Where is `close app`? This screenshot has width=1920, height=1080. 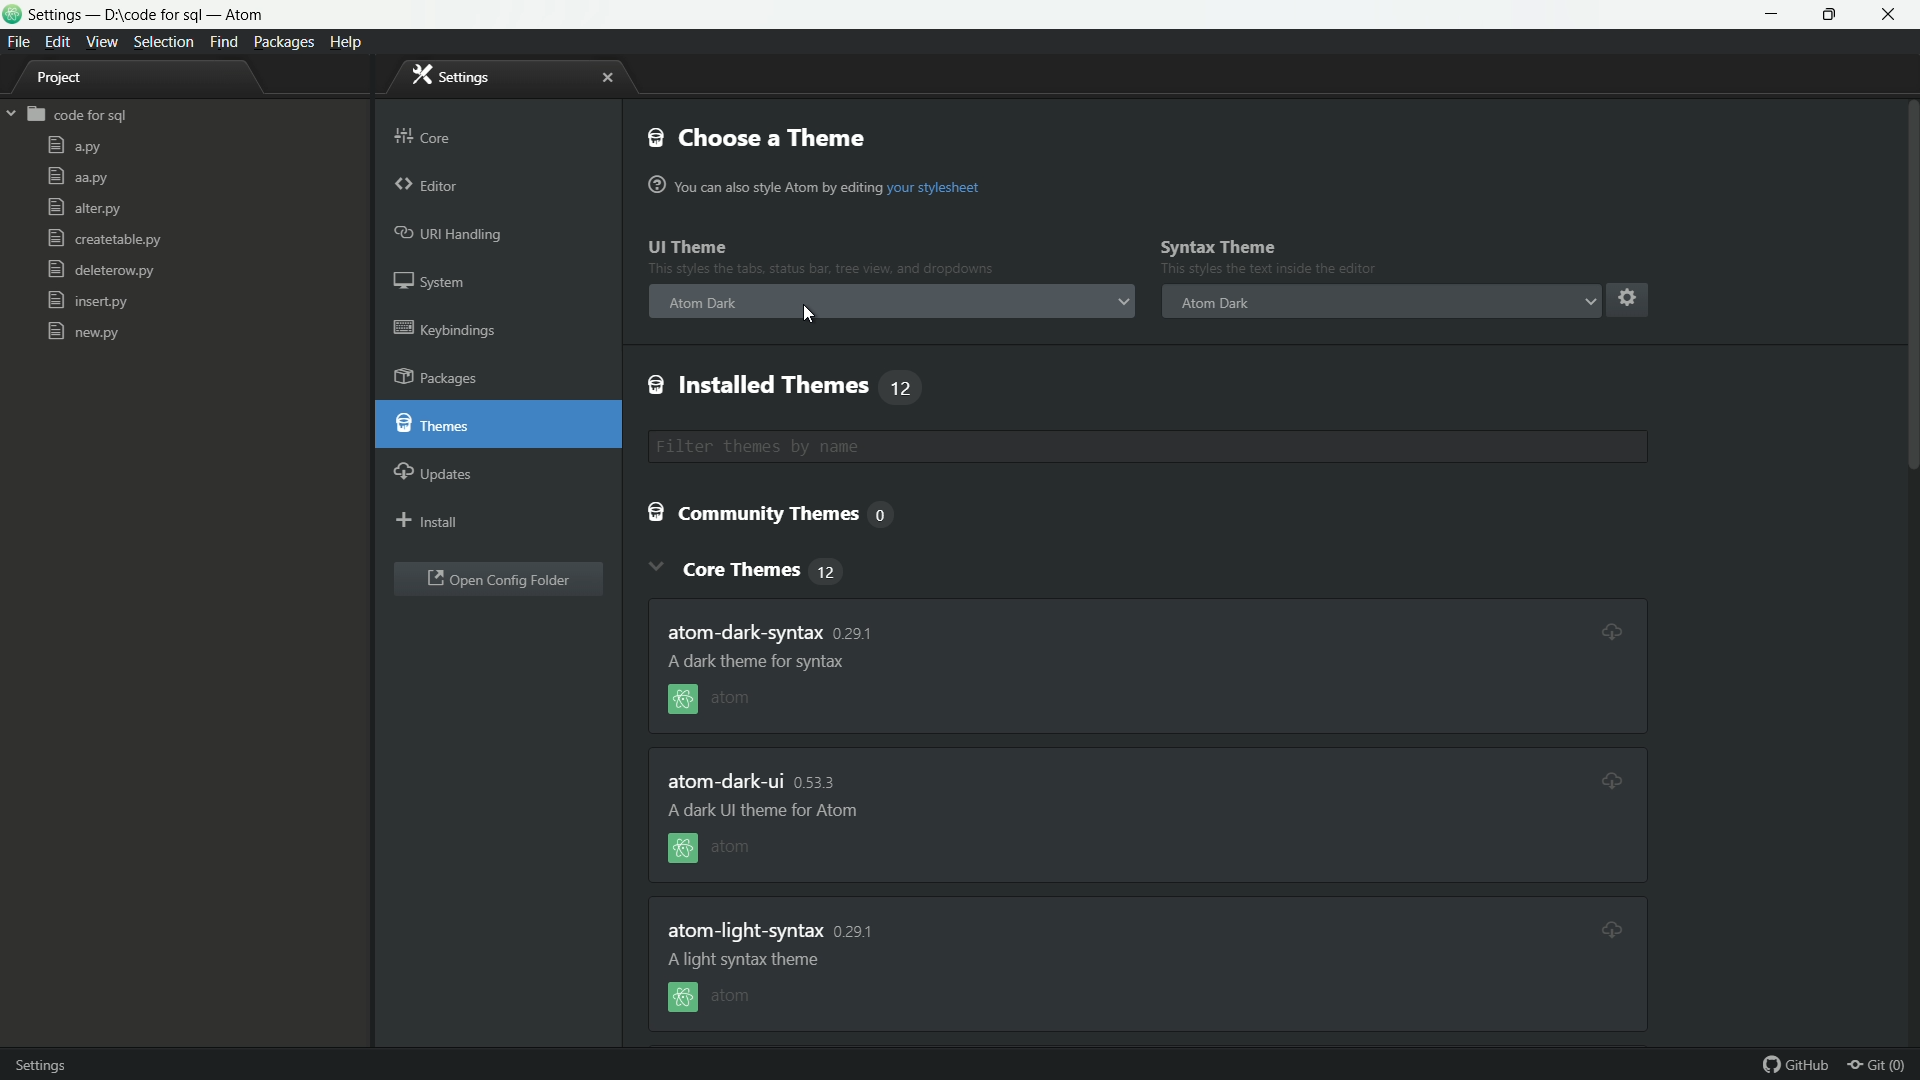 close app is located at coordinates (1895, 15).